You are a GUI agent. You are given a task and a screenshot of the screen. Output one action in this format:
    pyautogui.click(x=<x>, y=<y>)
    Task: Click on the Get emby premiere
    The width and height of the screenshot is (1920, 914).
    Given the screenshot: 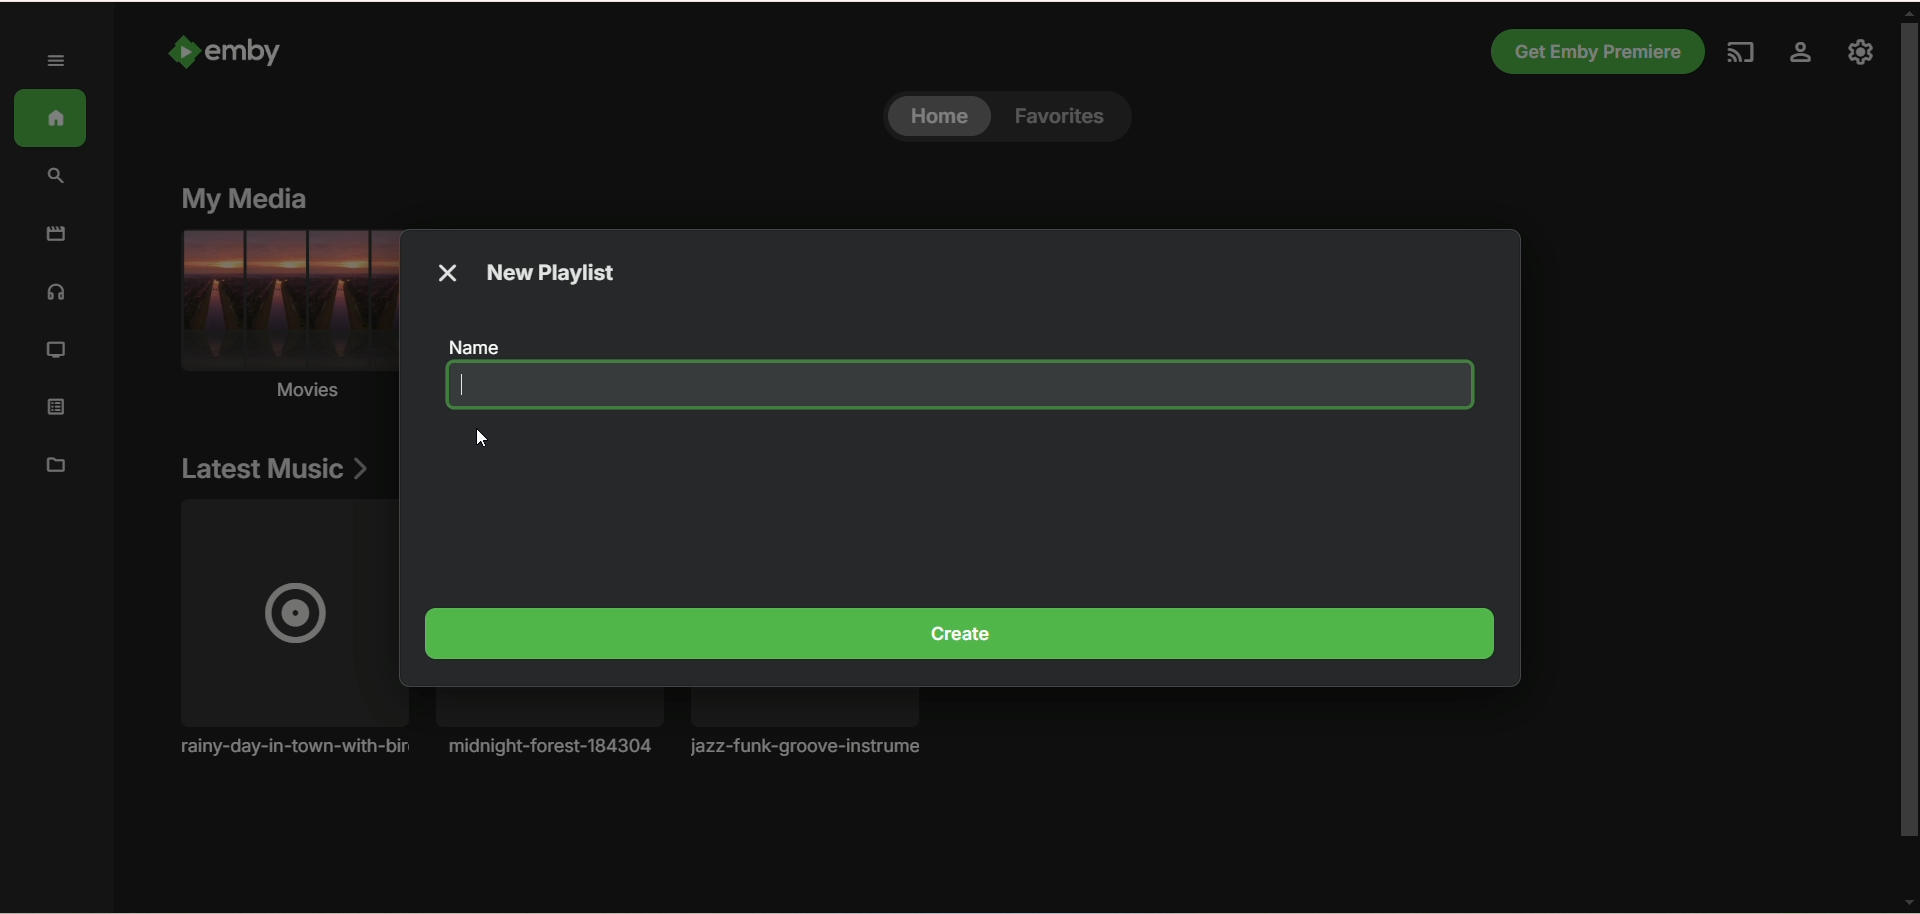 What is the action you would take?
    pyautogui.click(x=1595, y=51)
    